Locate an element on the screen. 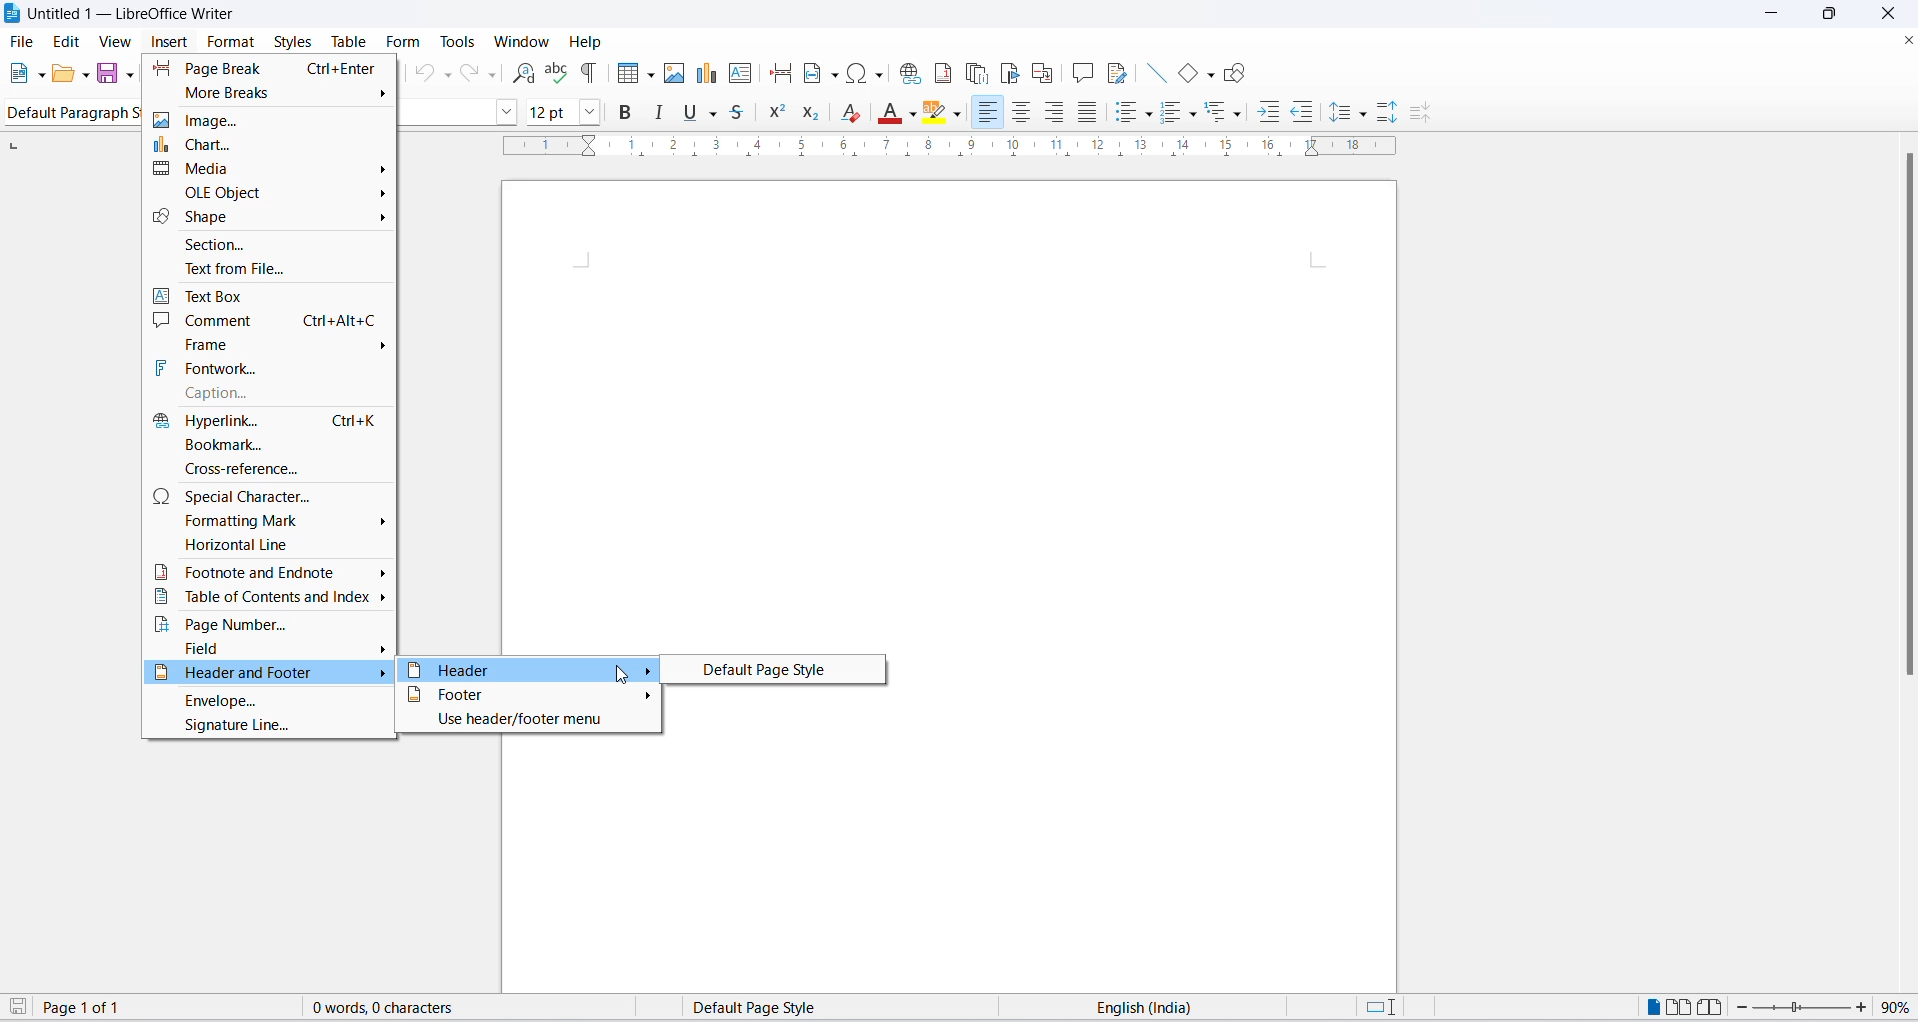  text box is located at coordinates (267, 292).